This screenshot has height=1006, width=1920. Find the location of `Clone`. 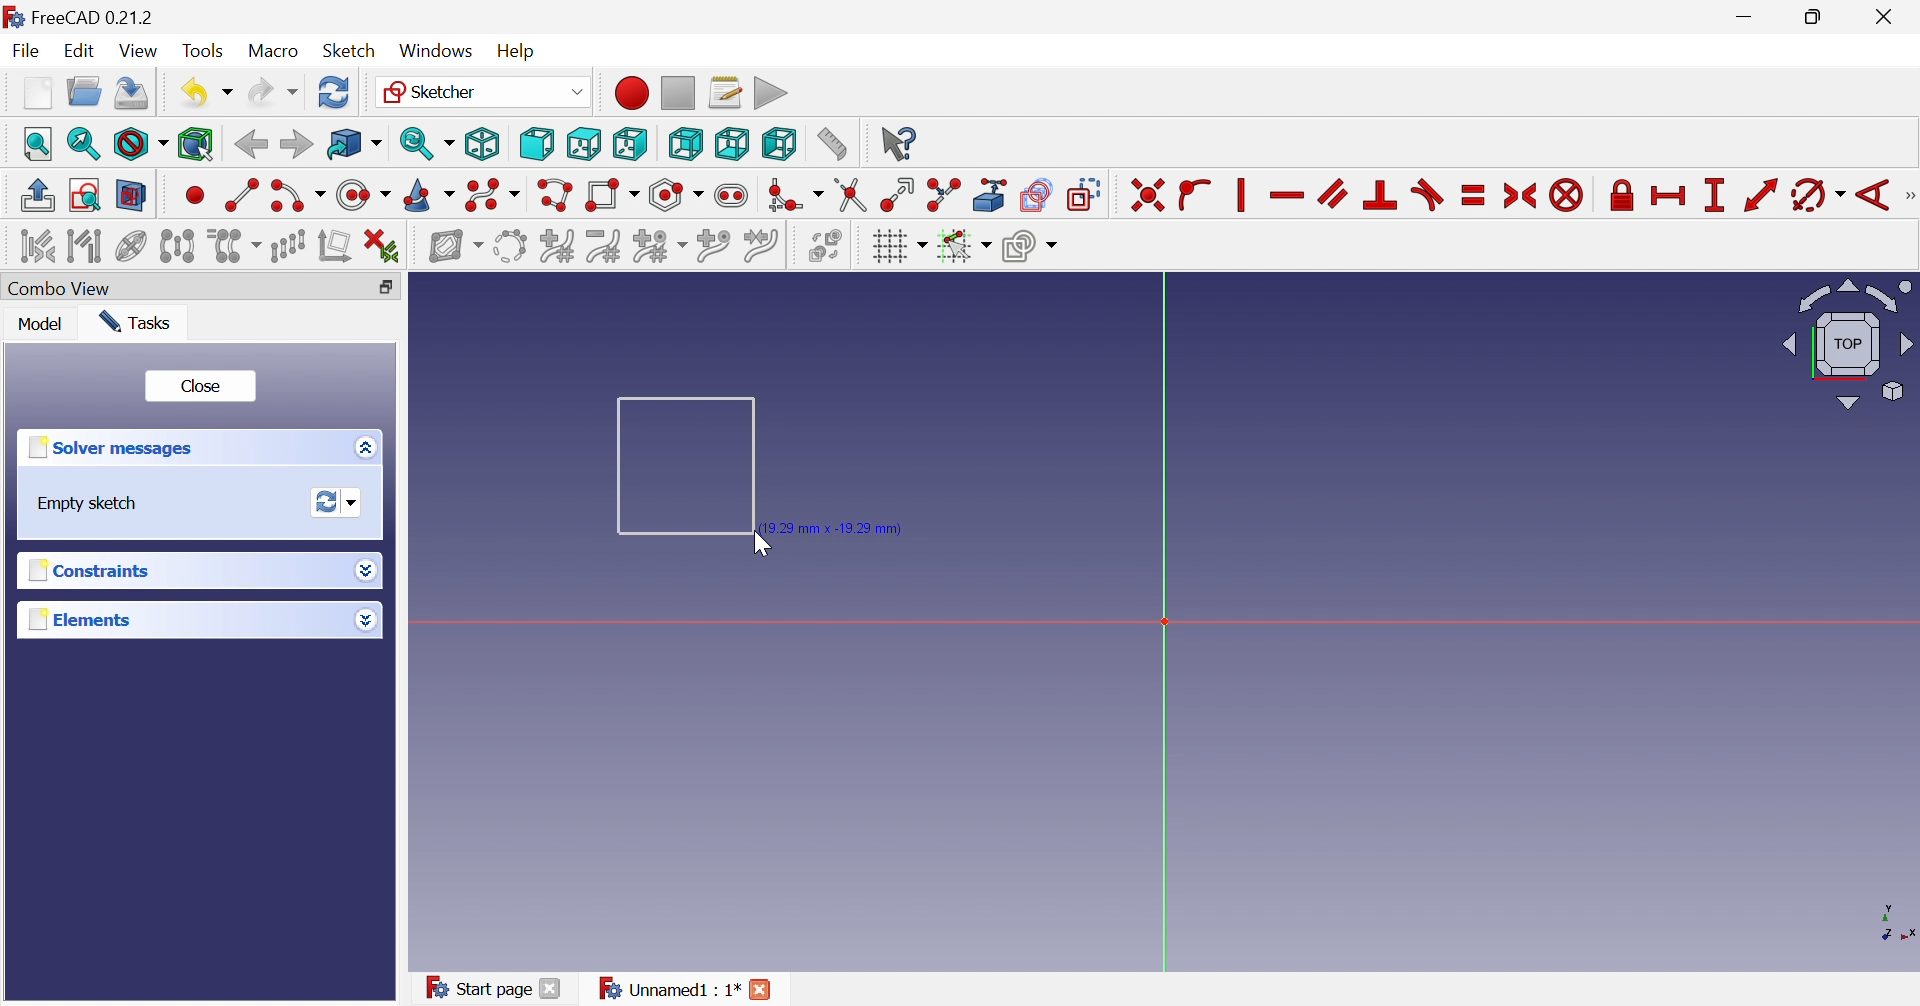

Clone is located at coordinates (234, 246).